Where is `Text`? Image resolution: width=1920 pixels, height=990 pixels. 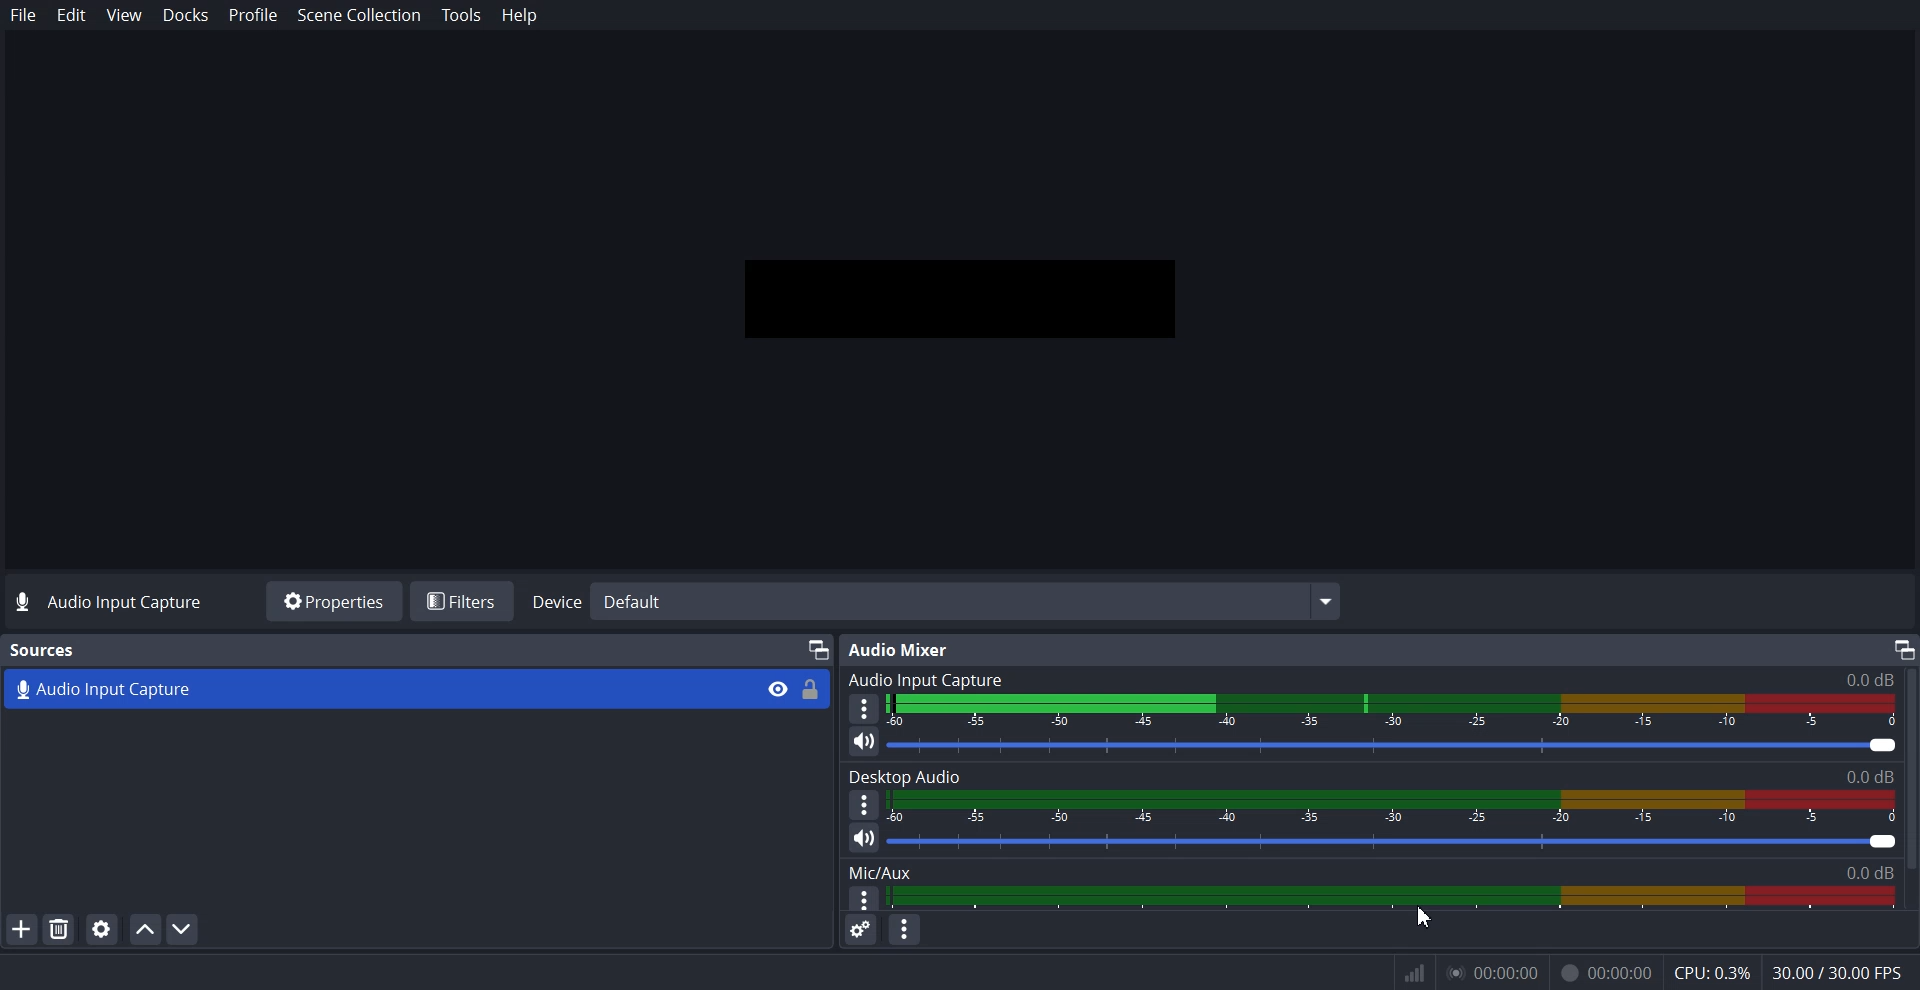
Text is located at coordinates (1378, 774).